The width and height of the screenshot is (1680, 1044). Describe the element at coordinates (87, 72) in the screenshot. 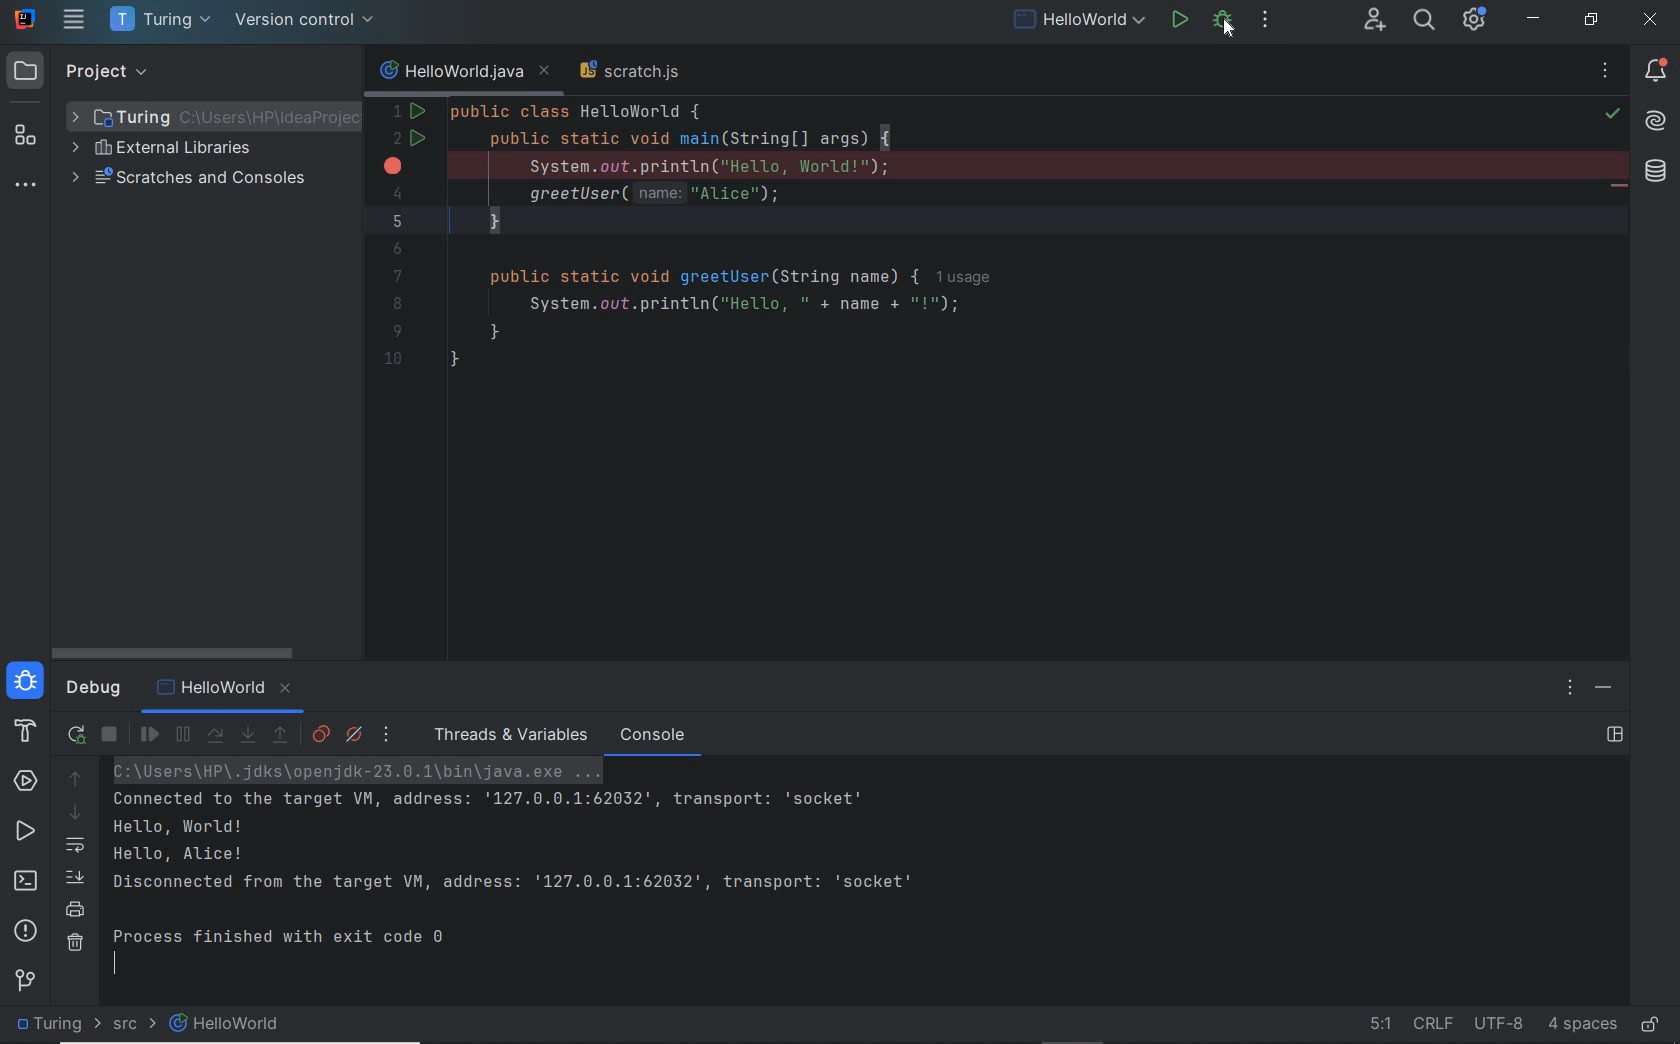

I see `project` at that location.